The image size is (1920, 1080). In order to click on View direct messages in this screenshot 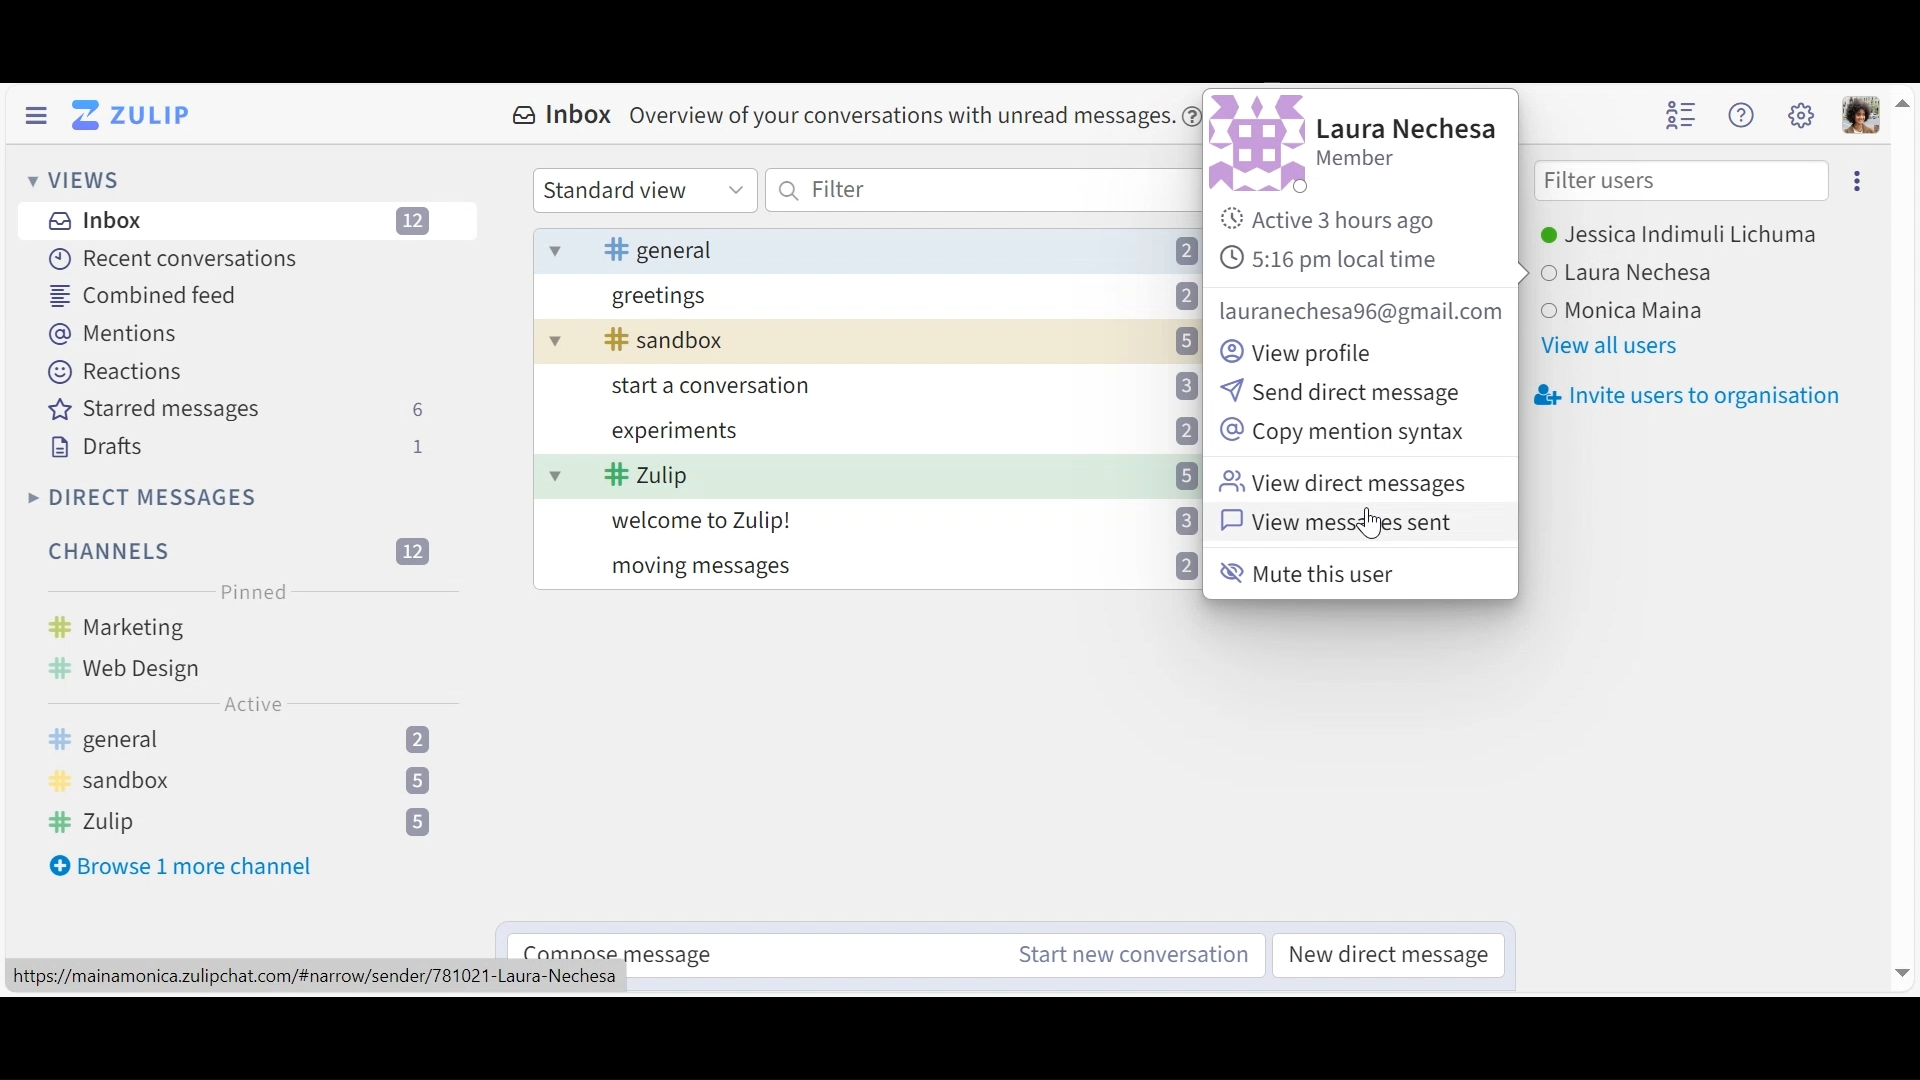, I will do `click(1343, 481)`.